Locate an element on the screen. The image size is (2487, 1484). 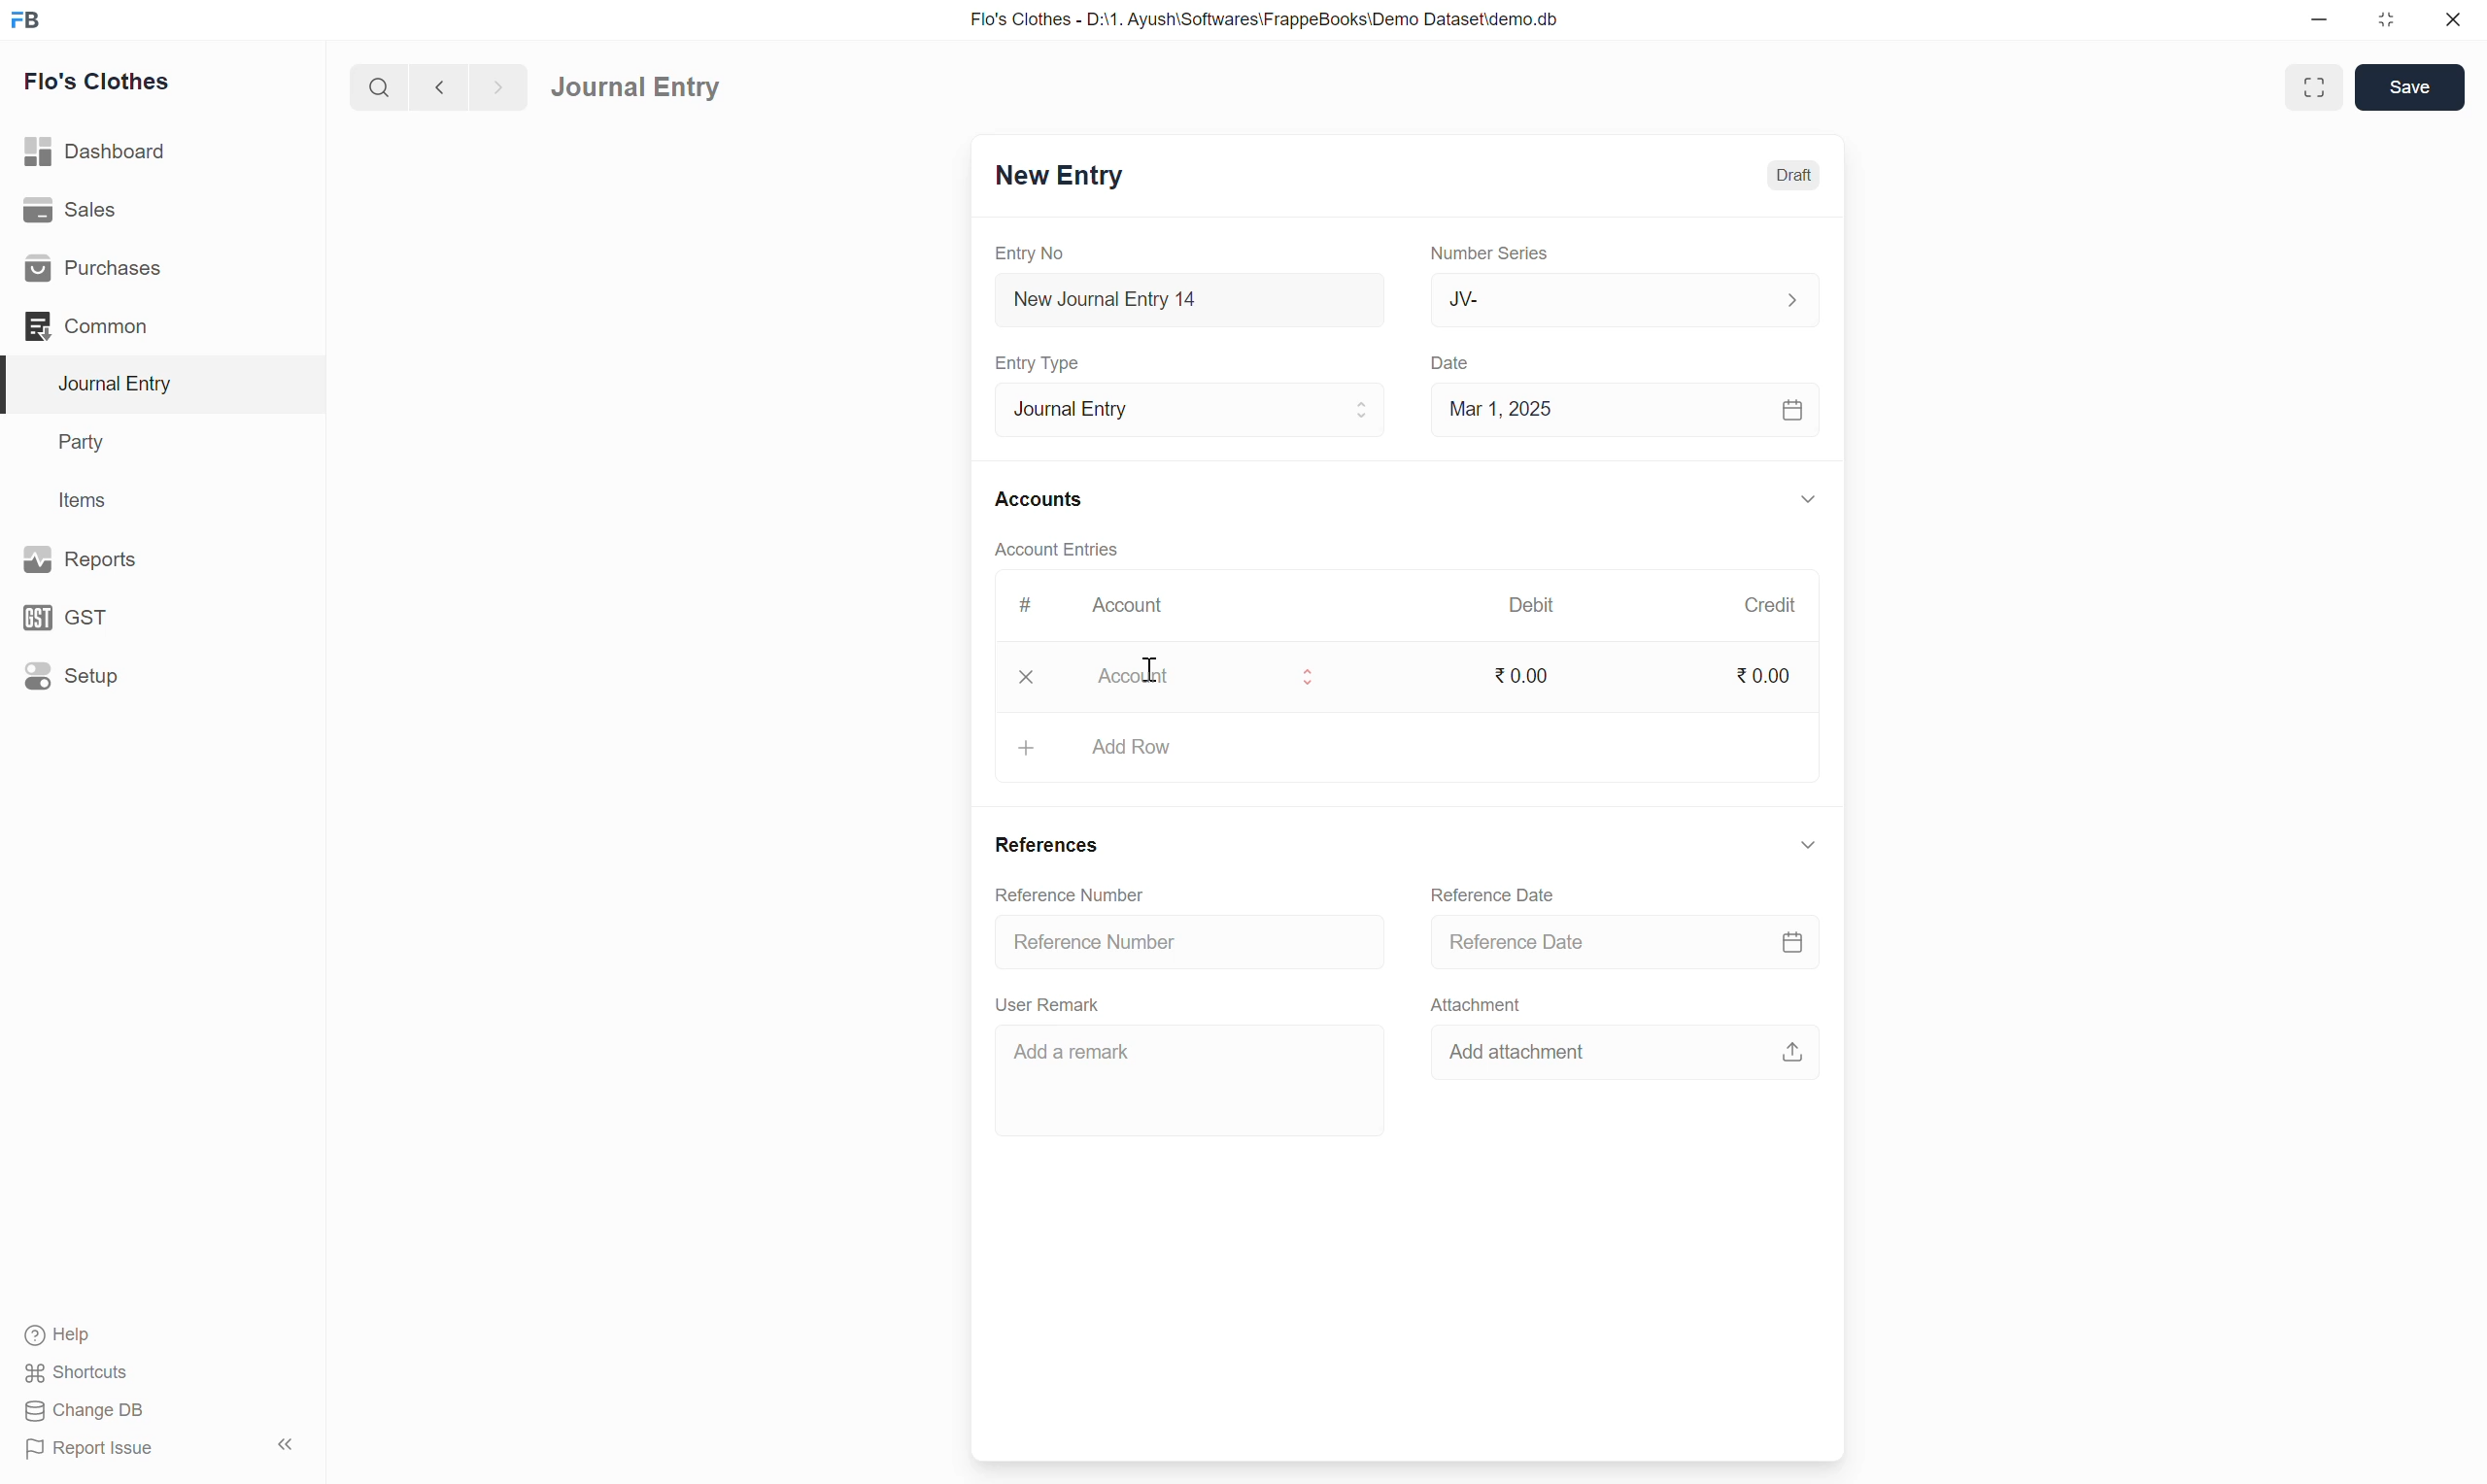
Reports is located at coordinates (87, 558).